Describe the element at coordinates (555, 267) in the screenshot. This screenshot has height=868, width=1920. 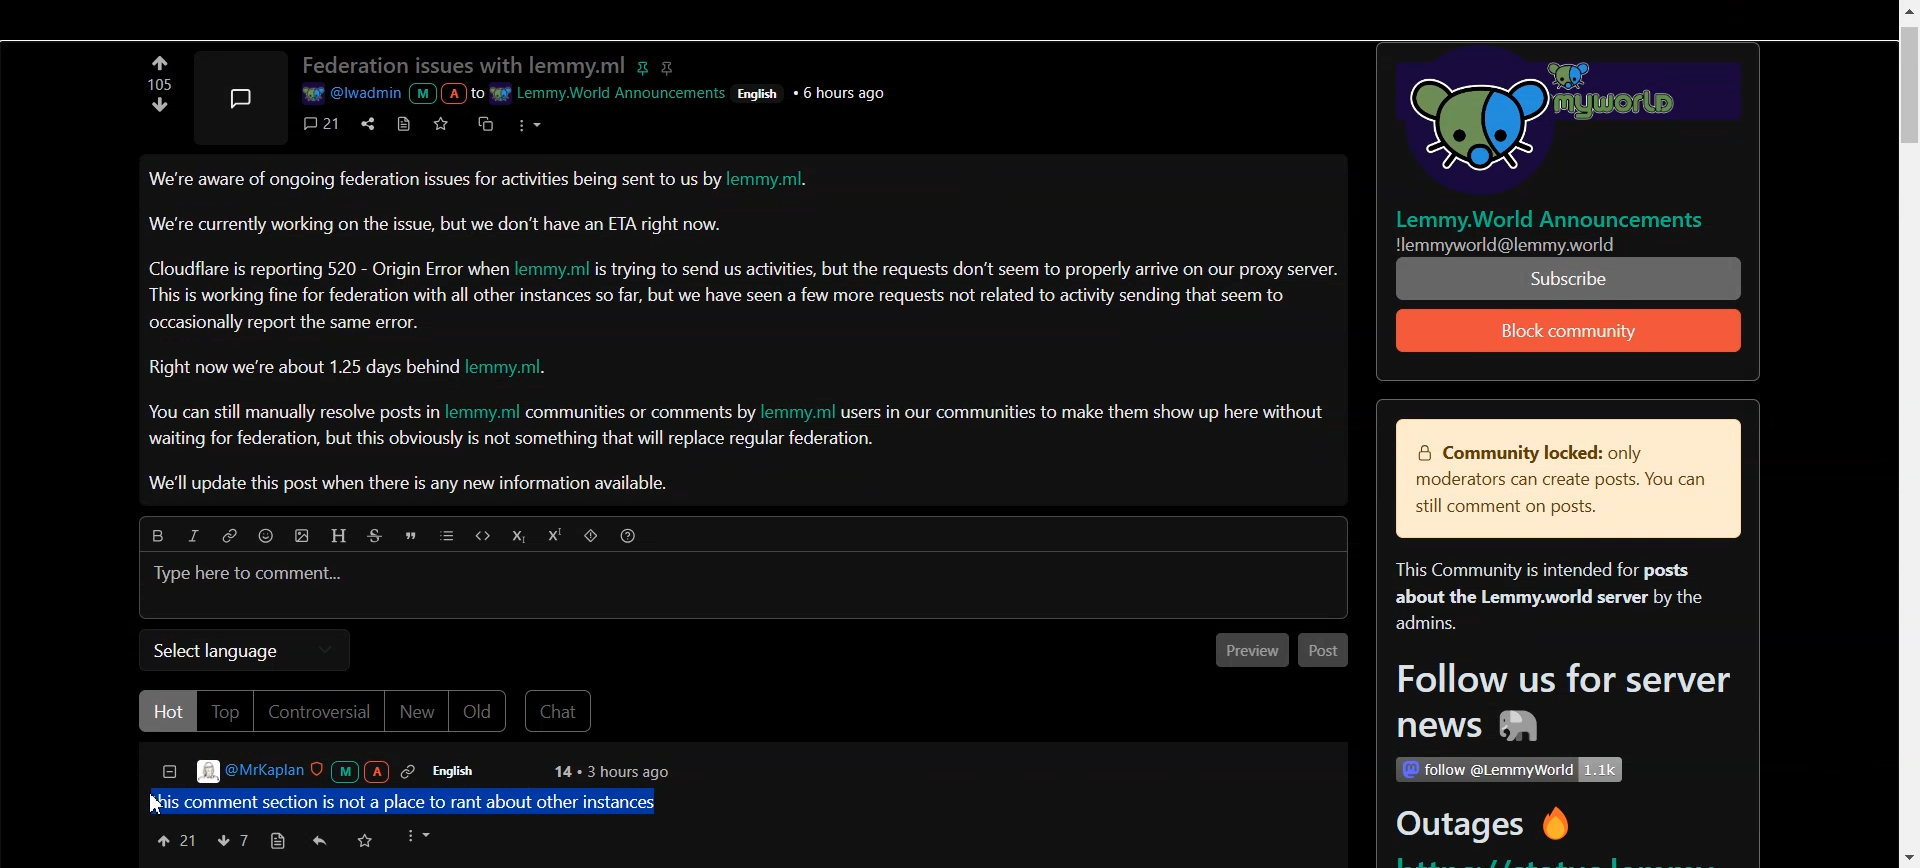
I see `lemmy.ml` at that location.